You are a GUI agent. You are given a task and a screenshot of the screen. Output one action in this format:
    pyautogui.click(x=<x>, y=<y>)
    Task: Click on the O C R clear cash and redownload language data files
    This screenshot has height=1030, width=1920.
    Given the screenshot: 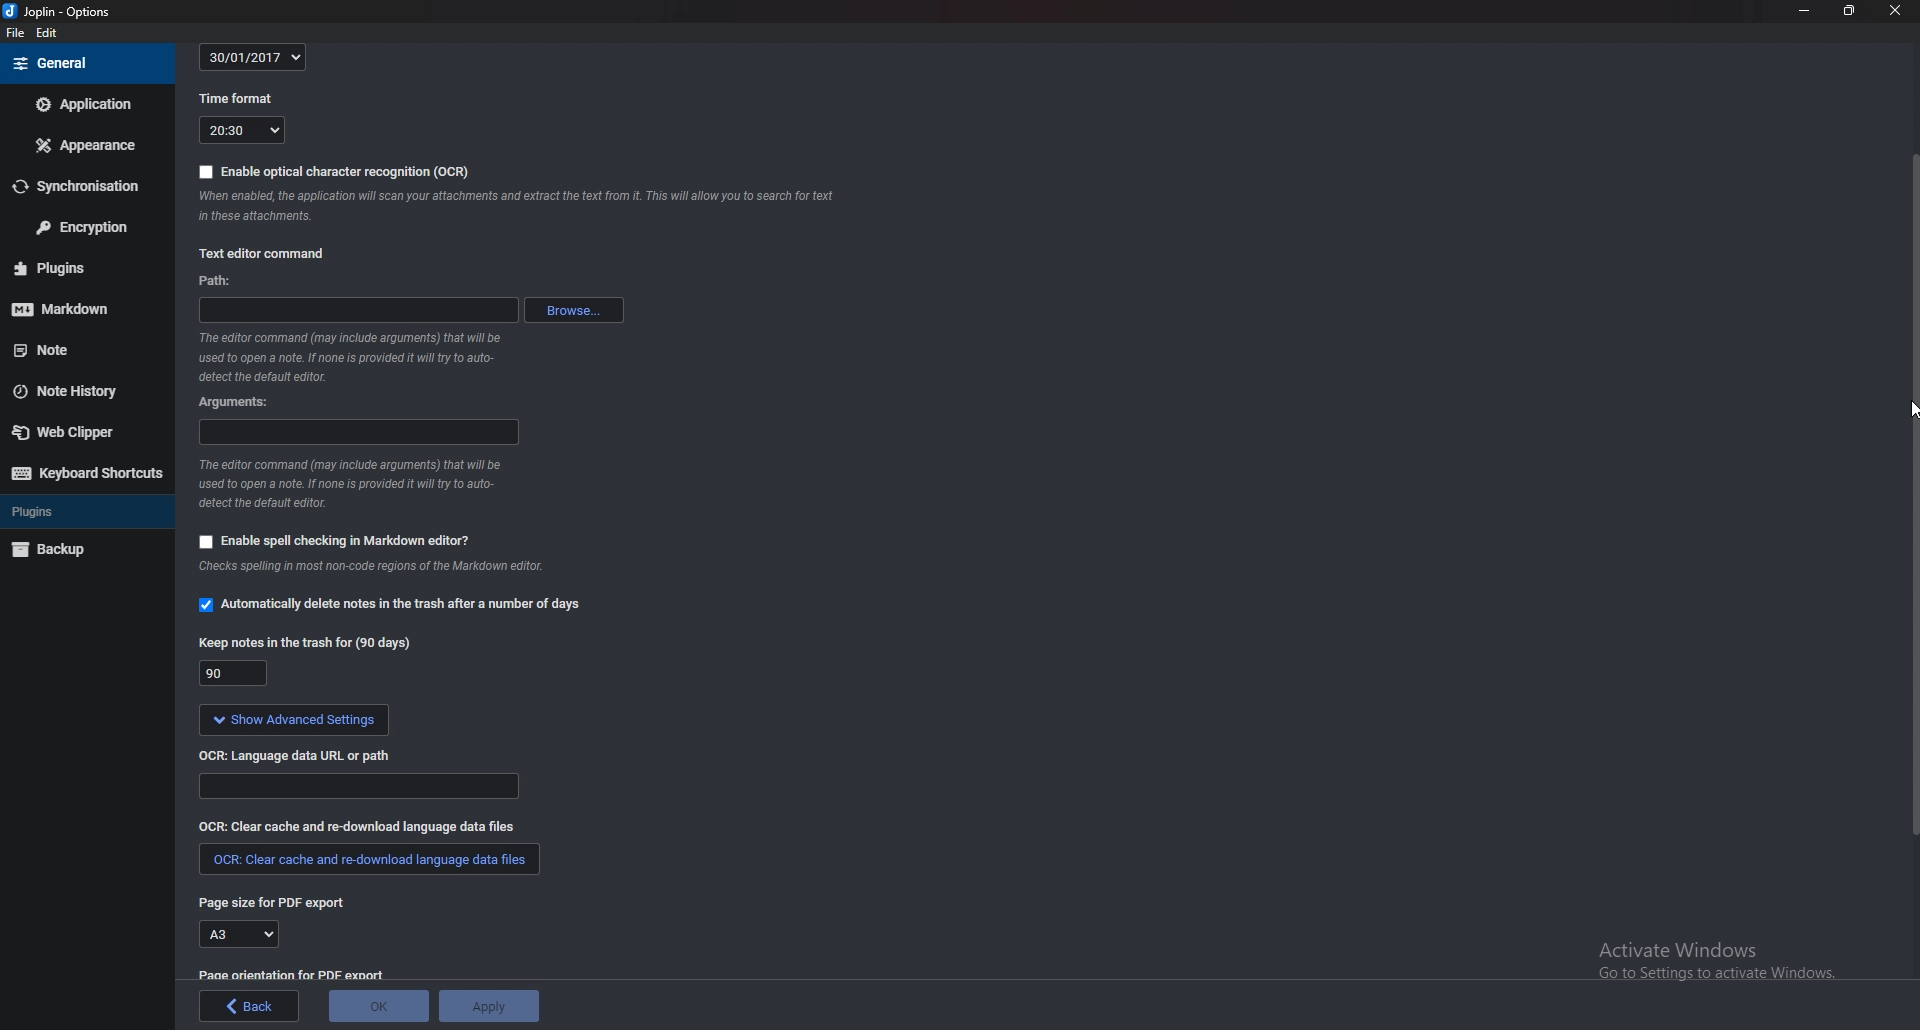 What is the action you would take?
    pyautogui.click(x=378, y=828)
    